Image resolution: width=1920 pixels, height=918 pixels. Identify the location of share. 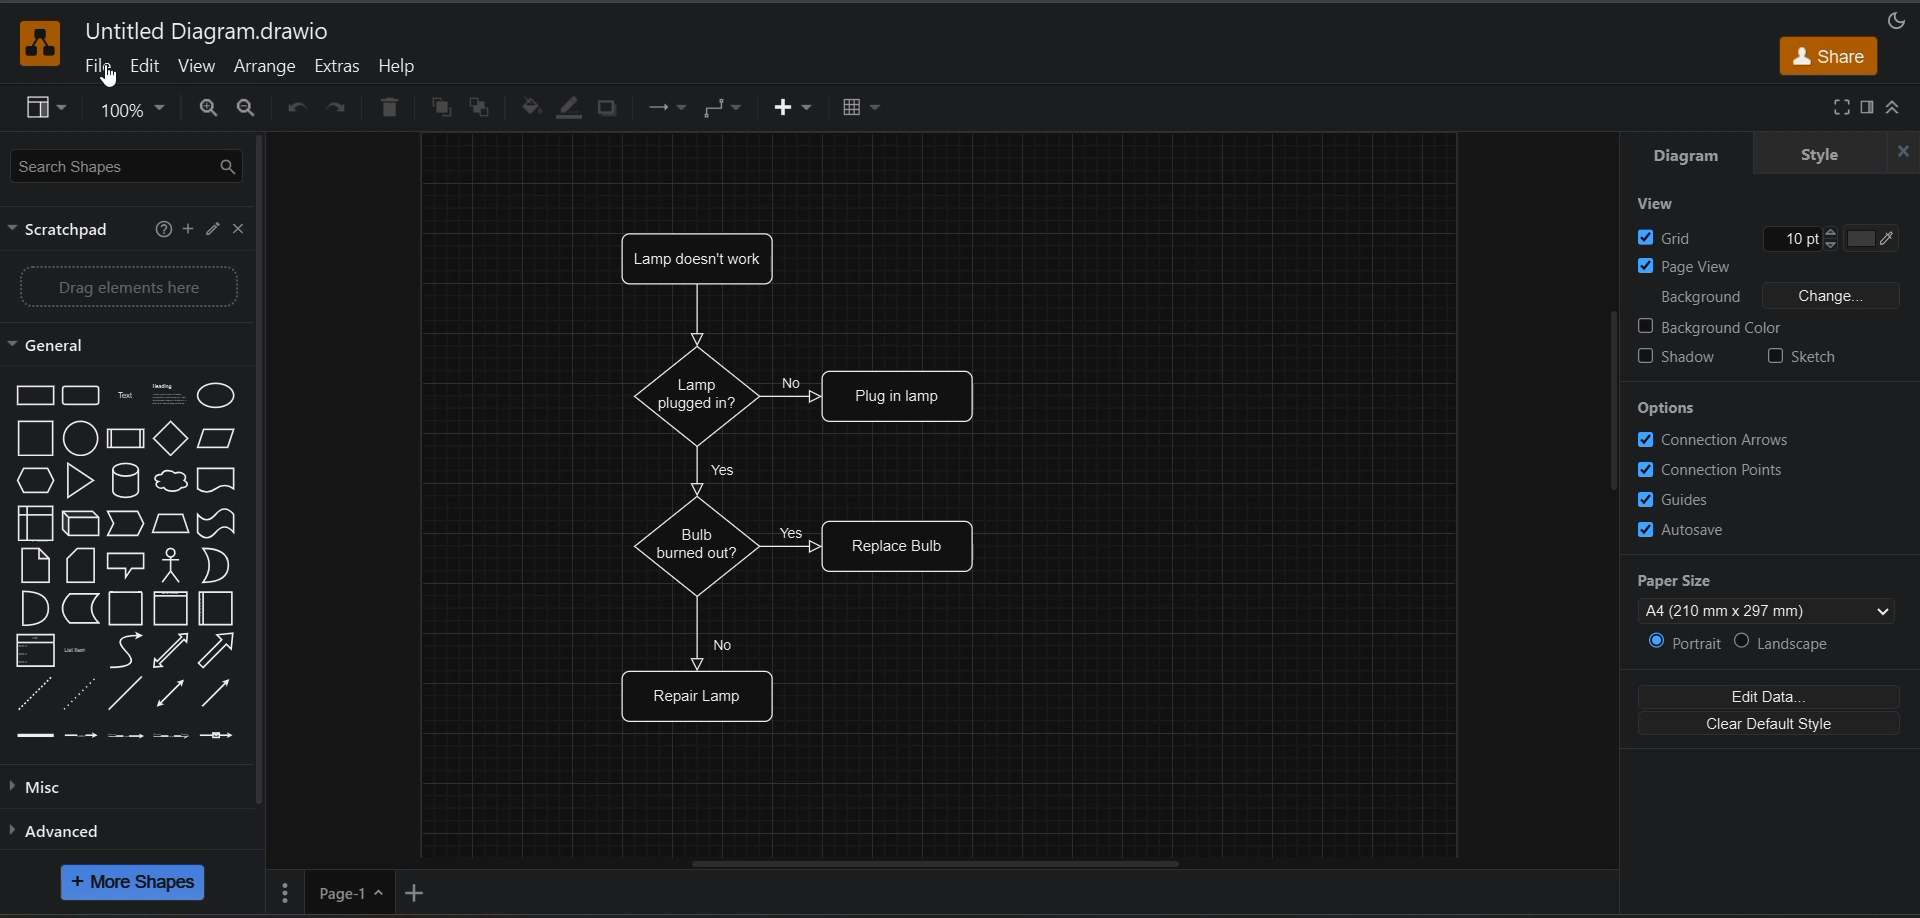
(1827, 57).